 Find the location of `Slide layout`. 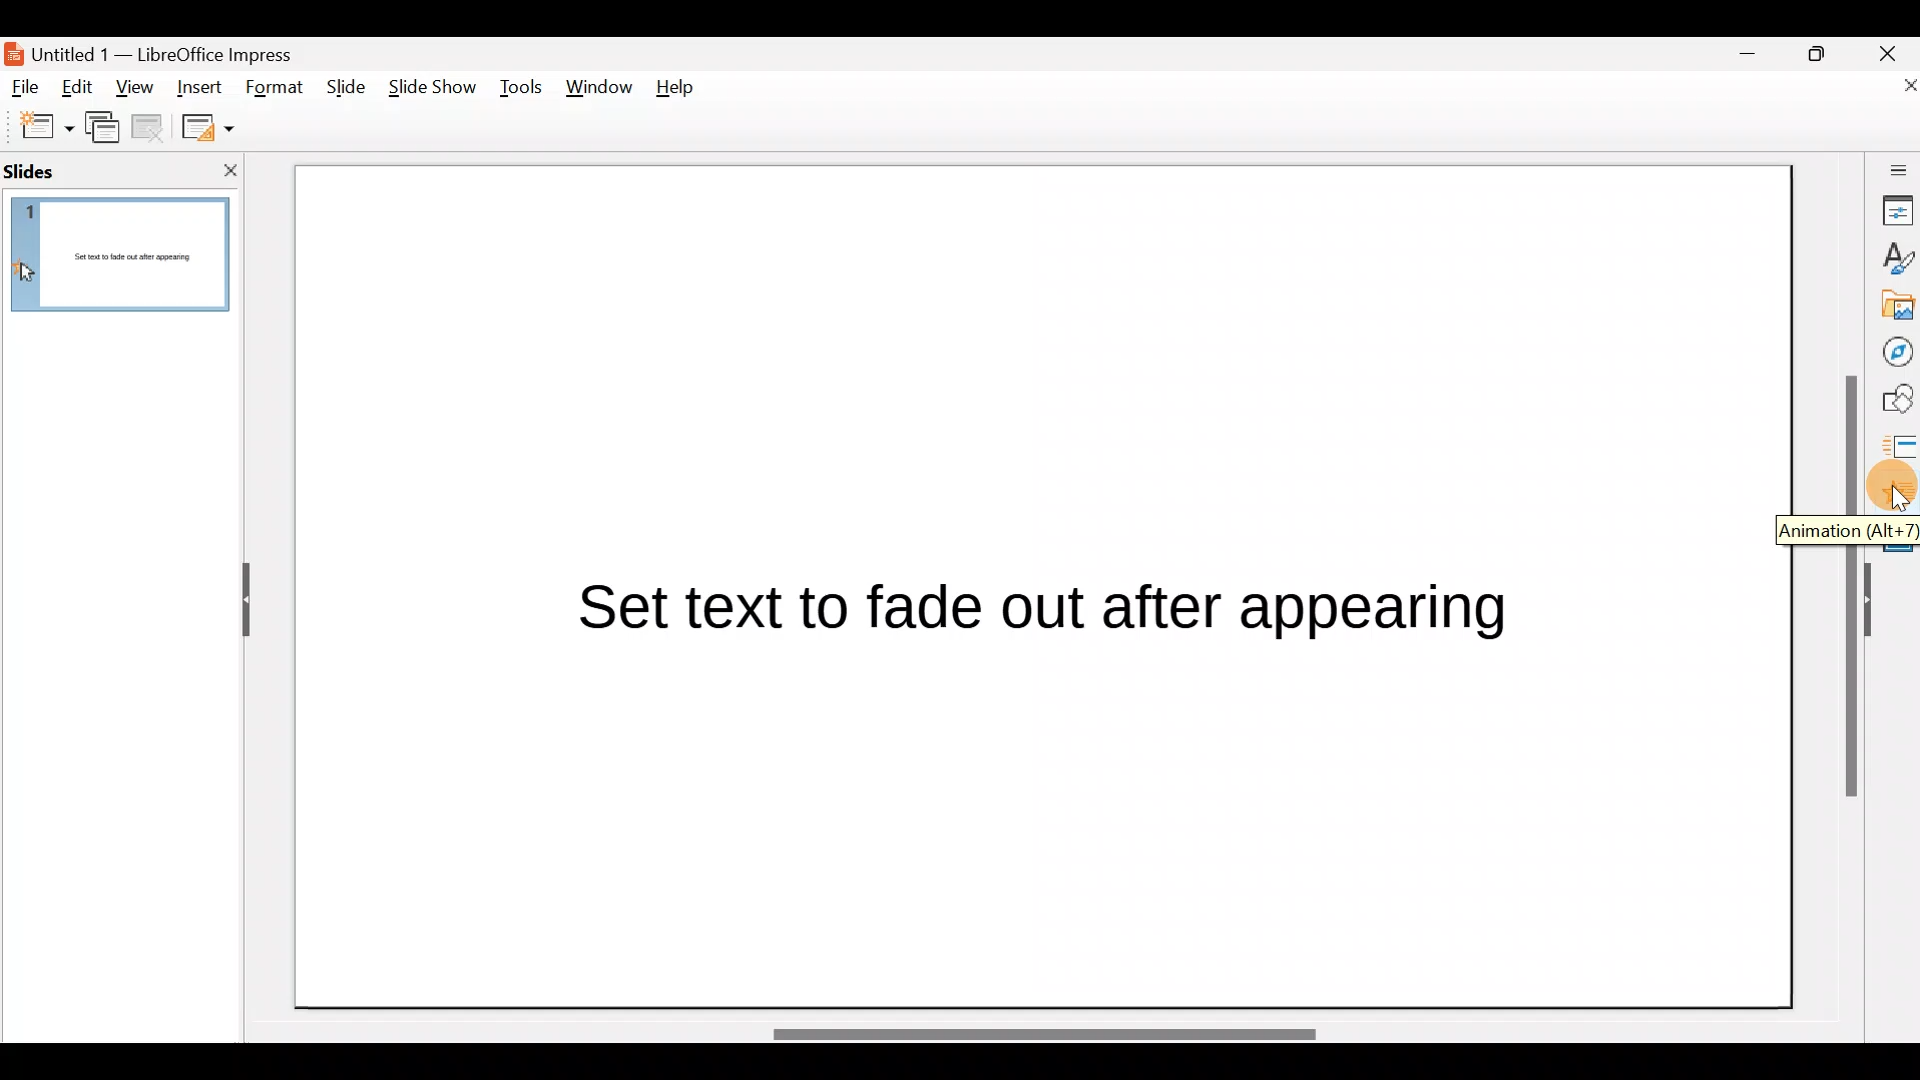

Slide layout is located at coordinates (206, 126).